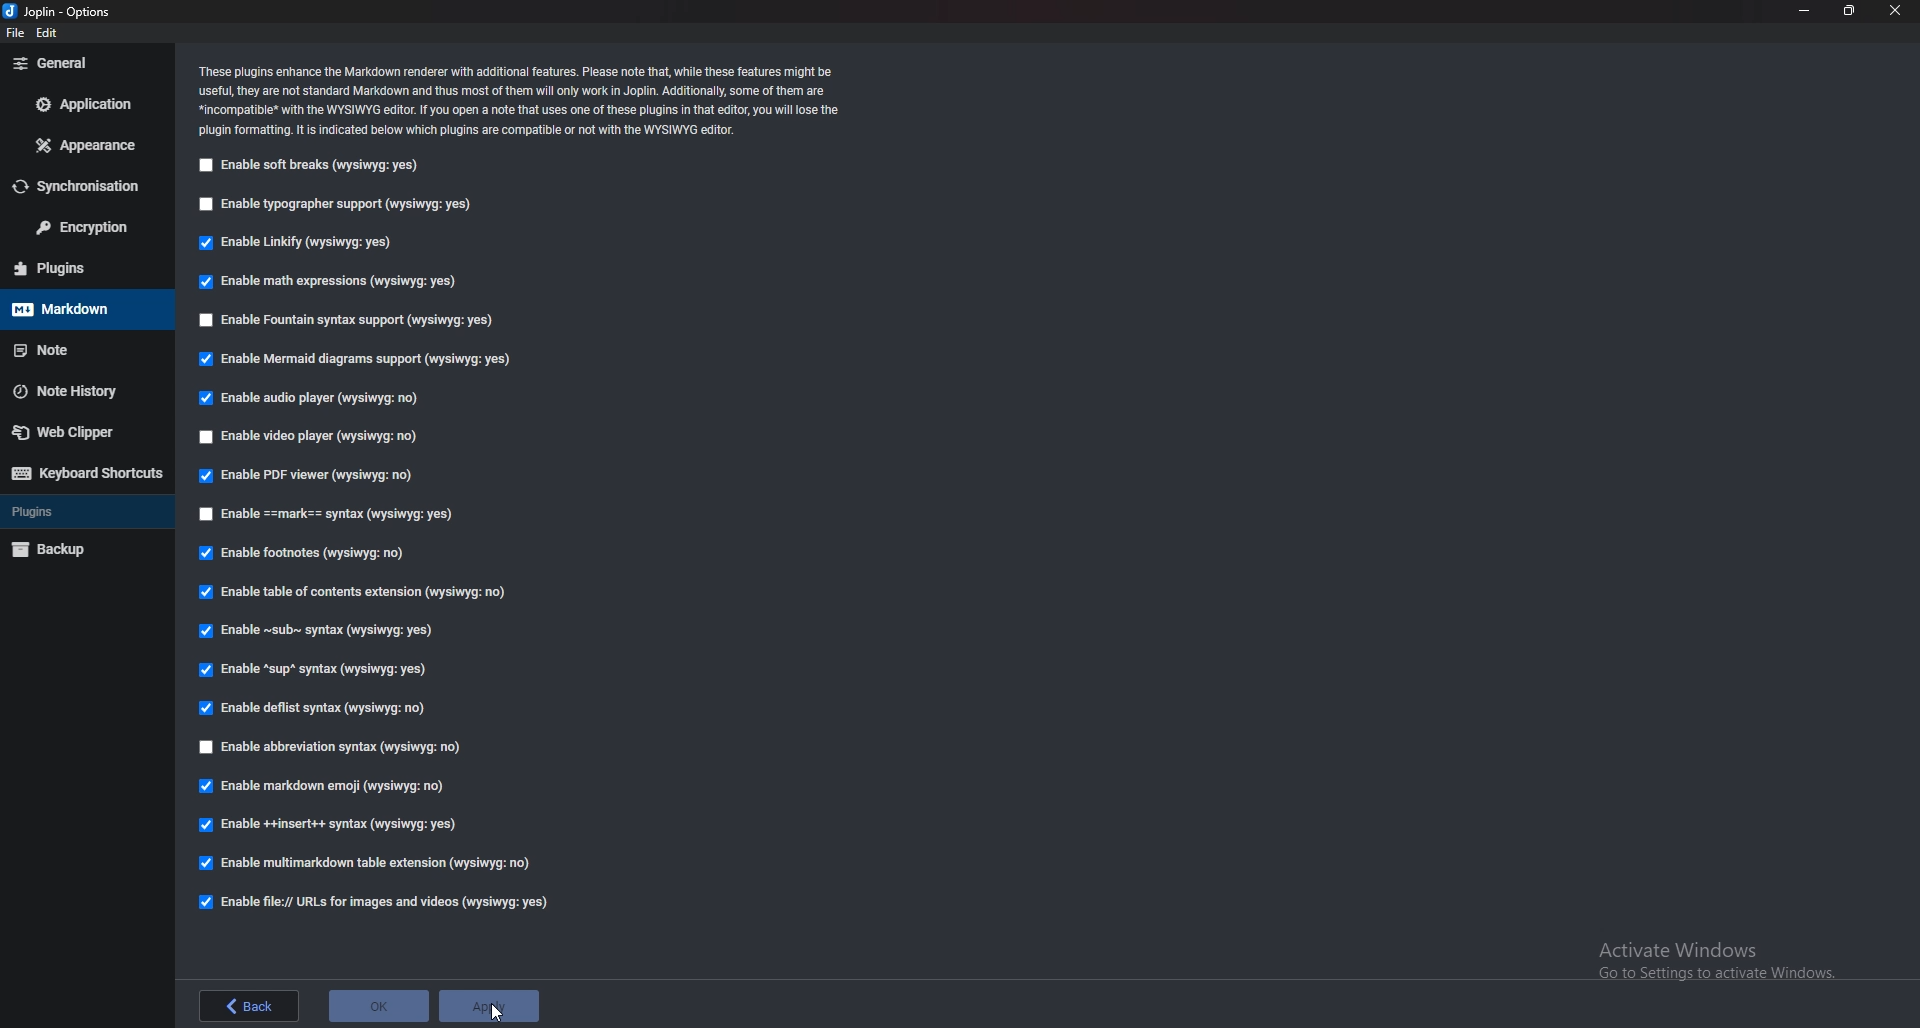  What do you see at coordinates (339, 206) in the screenshot?
I see `Enable typographer support` at bounding box center [339, 206].